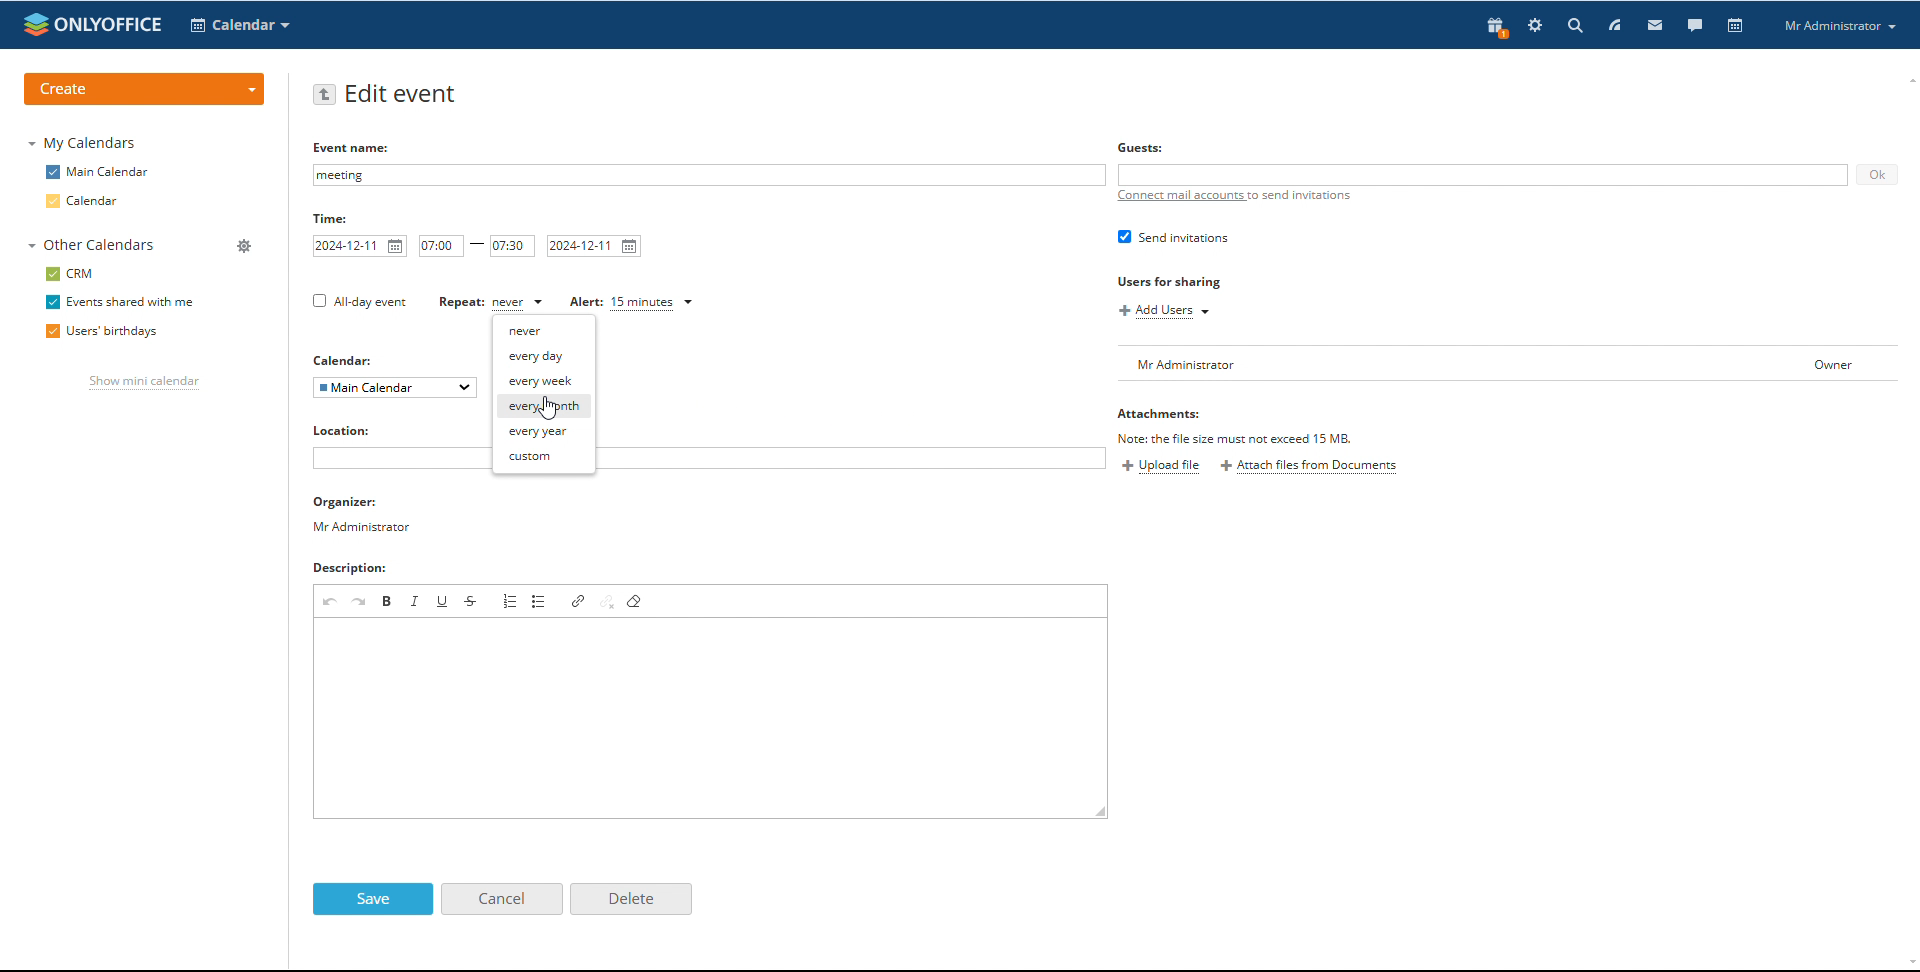  Describe the element at coordinates (1695, 26) in the screenshot. I see `talk` at that location.